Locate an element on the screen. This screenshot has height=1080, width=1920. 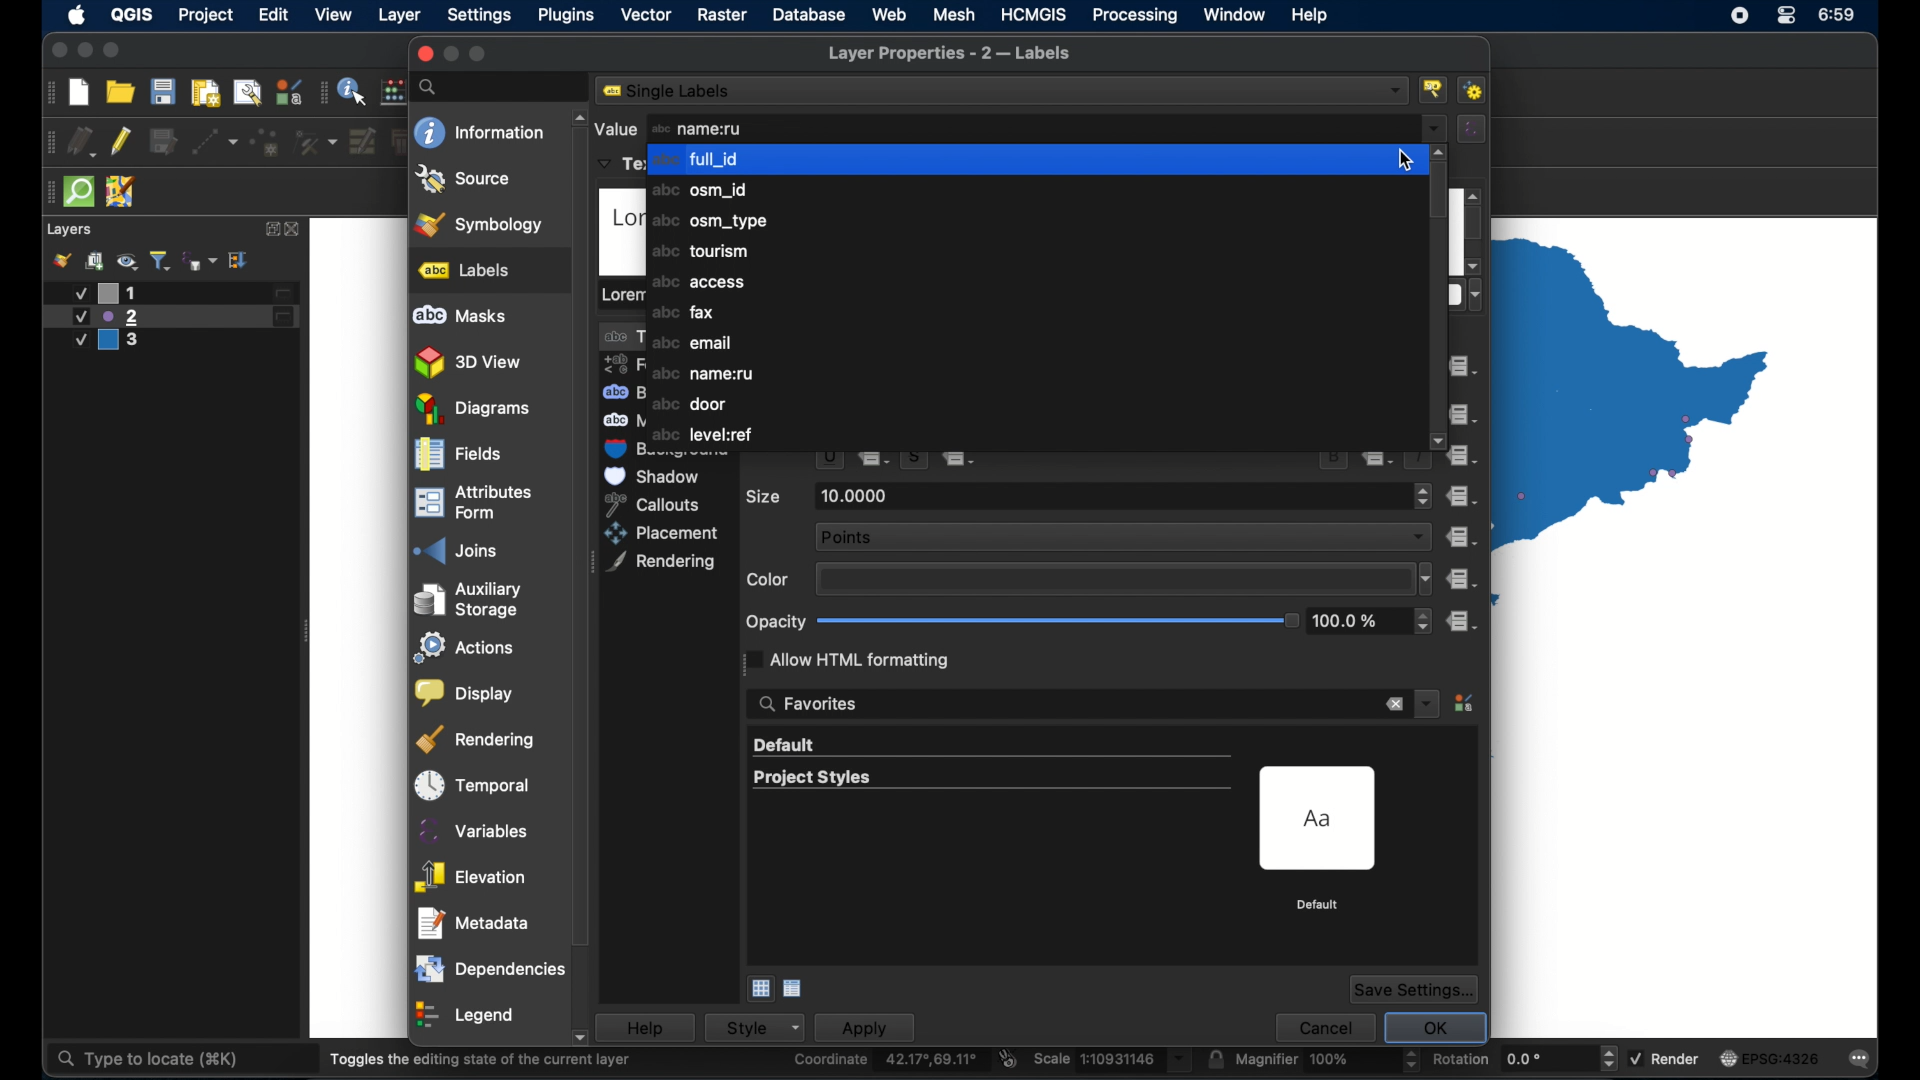
style manager is located at coordinates (289, 91).